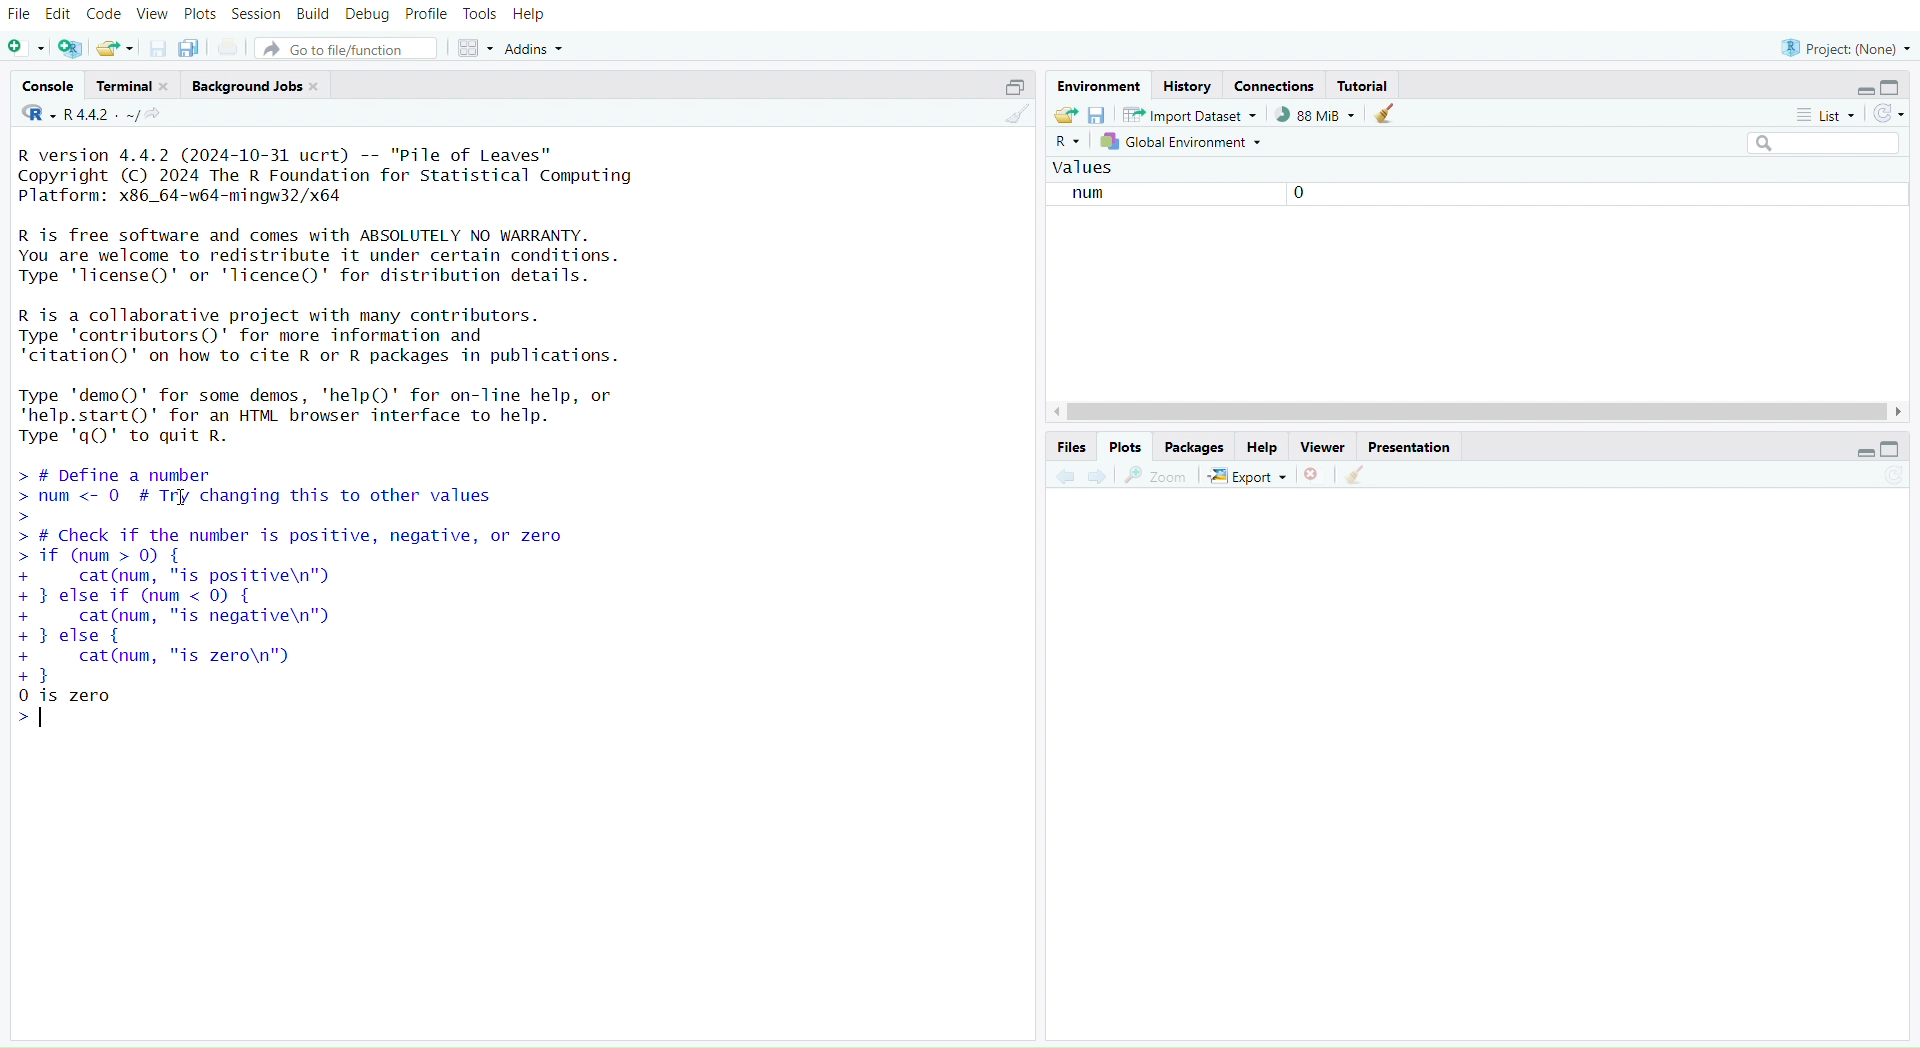 This screenshot has width=1920, height=1048. Describe the element at coordinates (1065, 116) in the screenshot. I see `load workspace` at that location.